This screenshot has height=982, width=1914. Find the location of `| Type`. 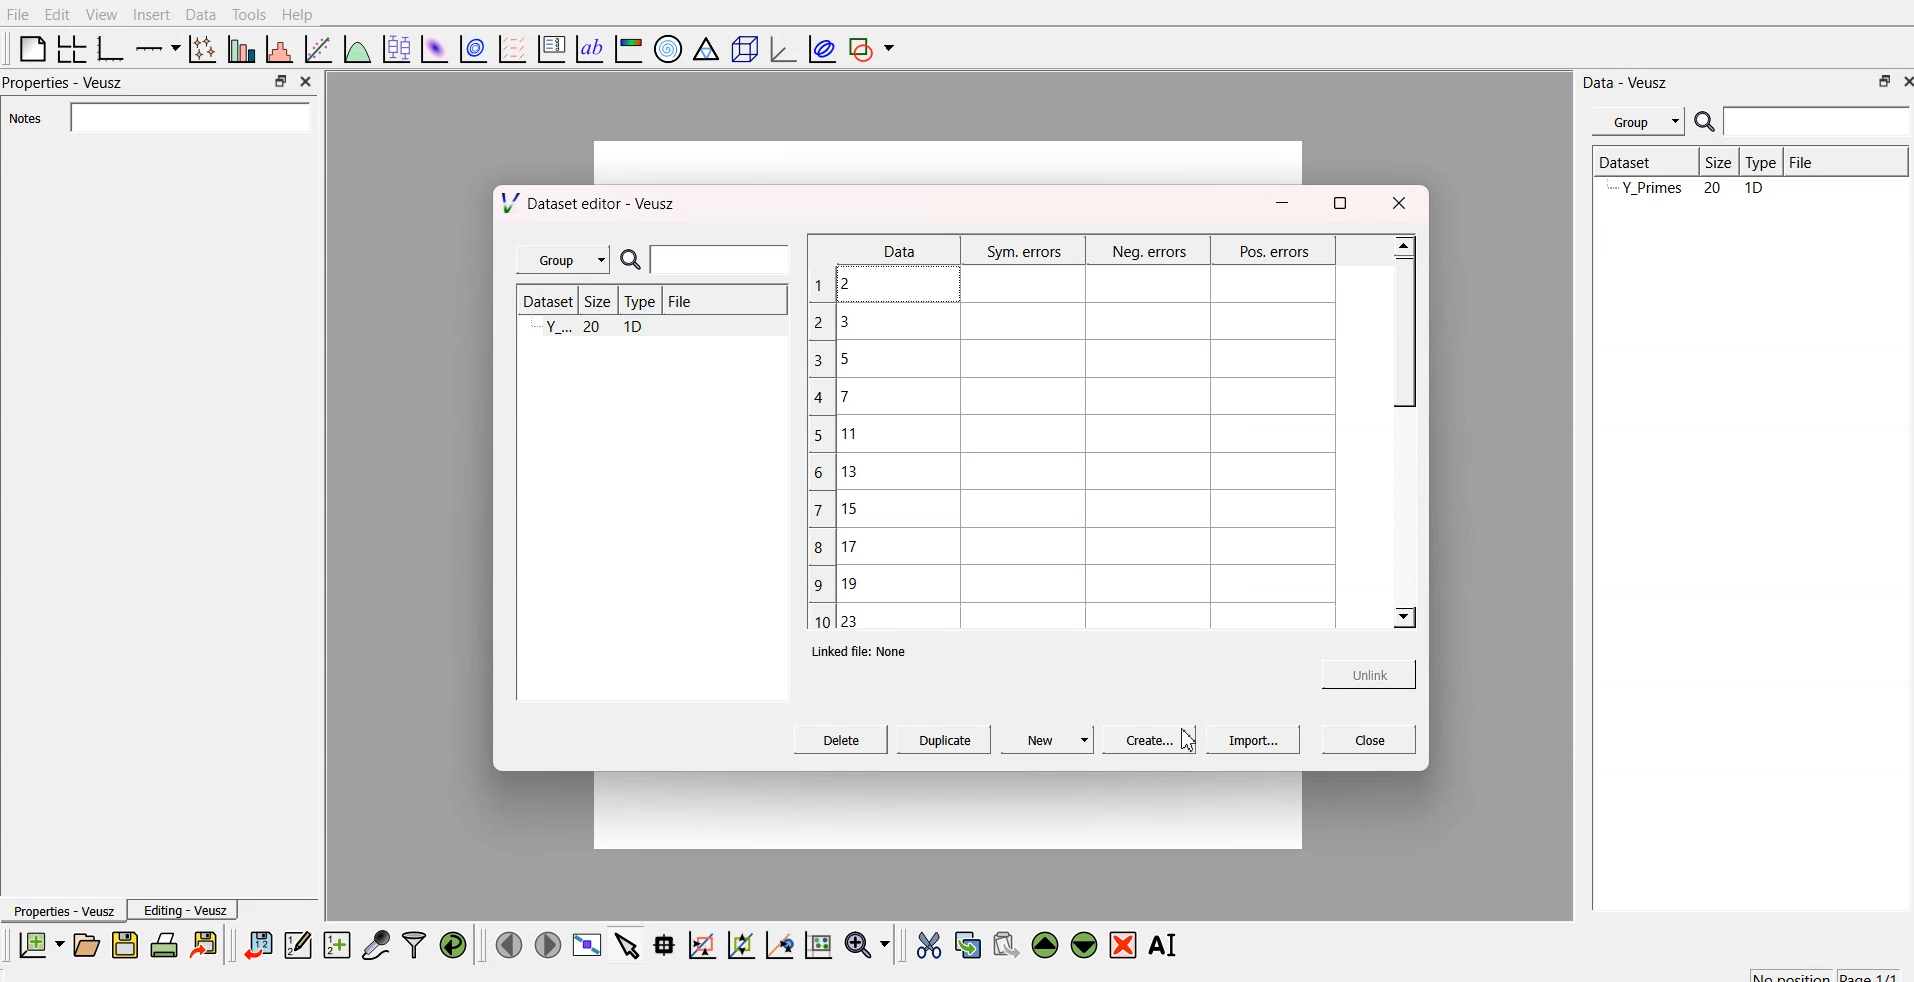

| Type is located at coordinates (636, 302).